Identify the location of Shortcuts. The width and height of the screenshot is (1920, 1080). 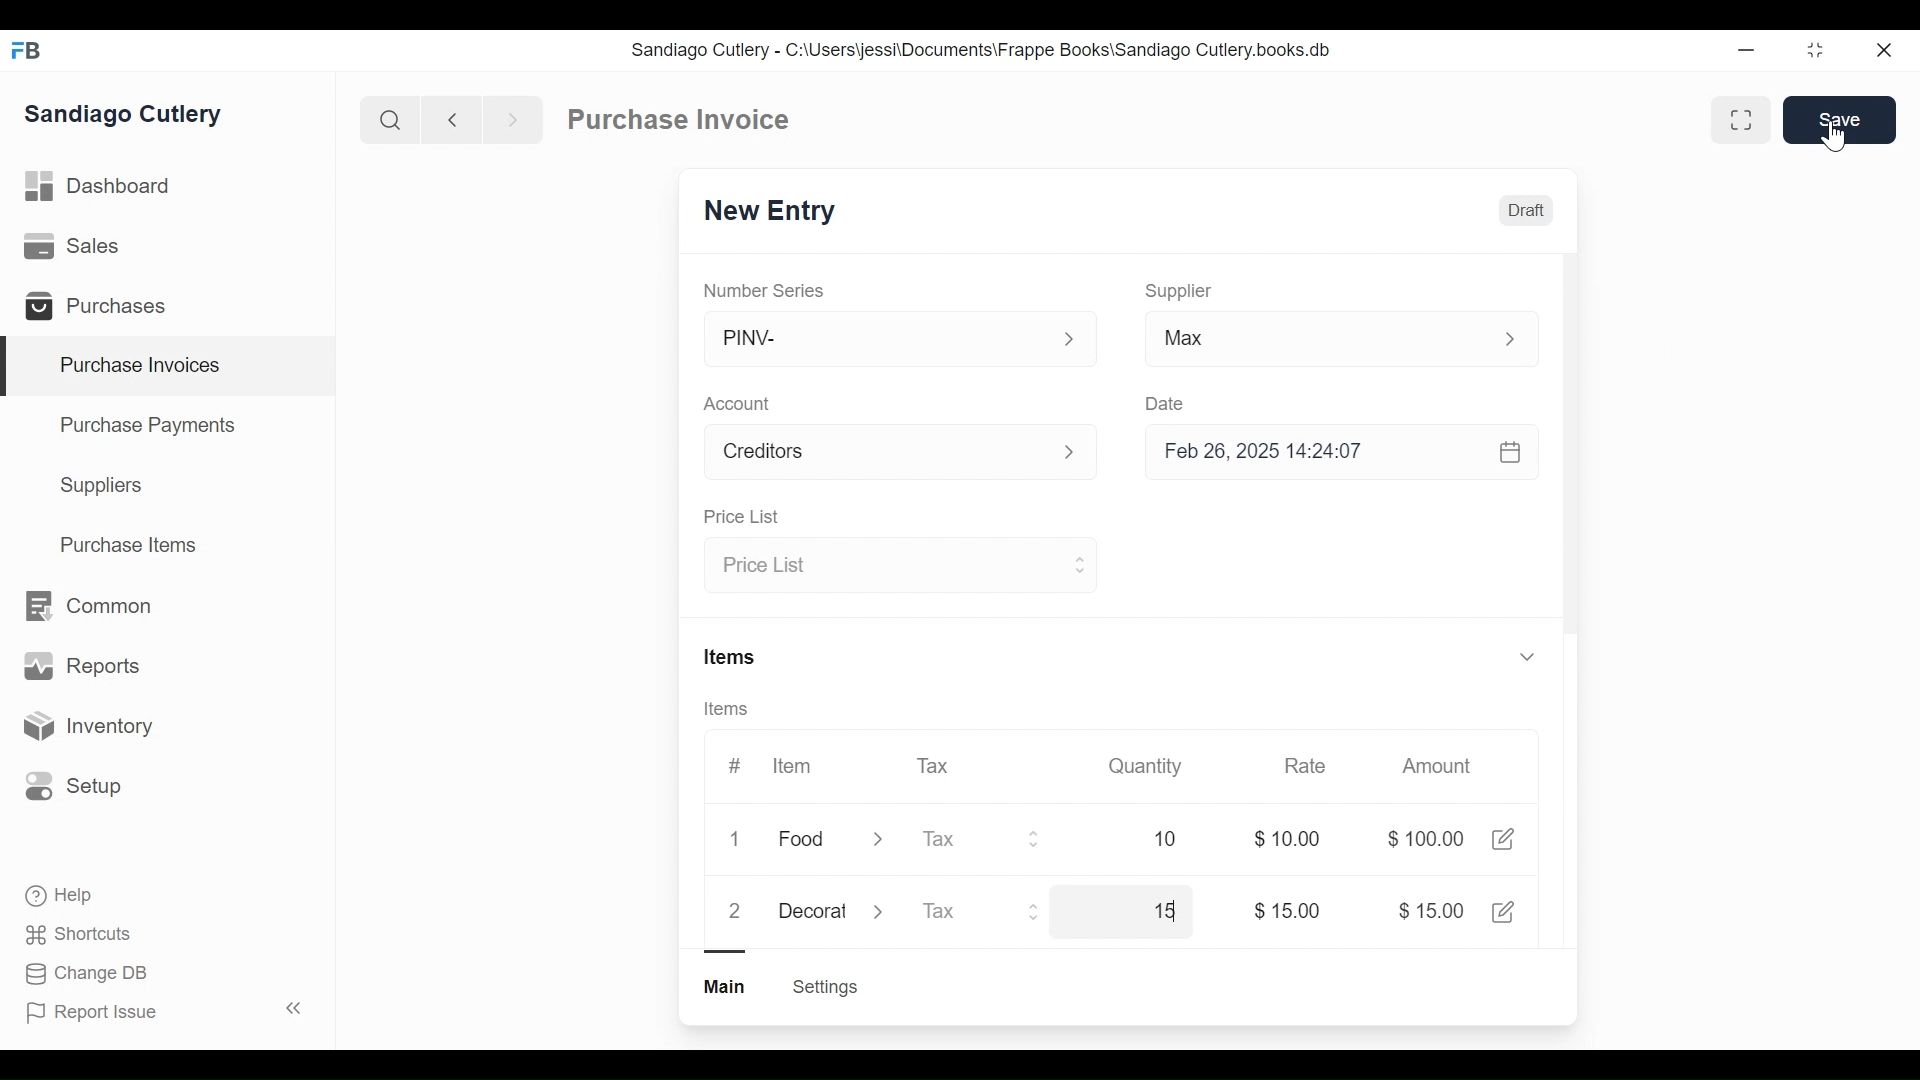
(81, 933).